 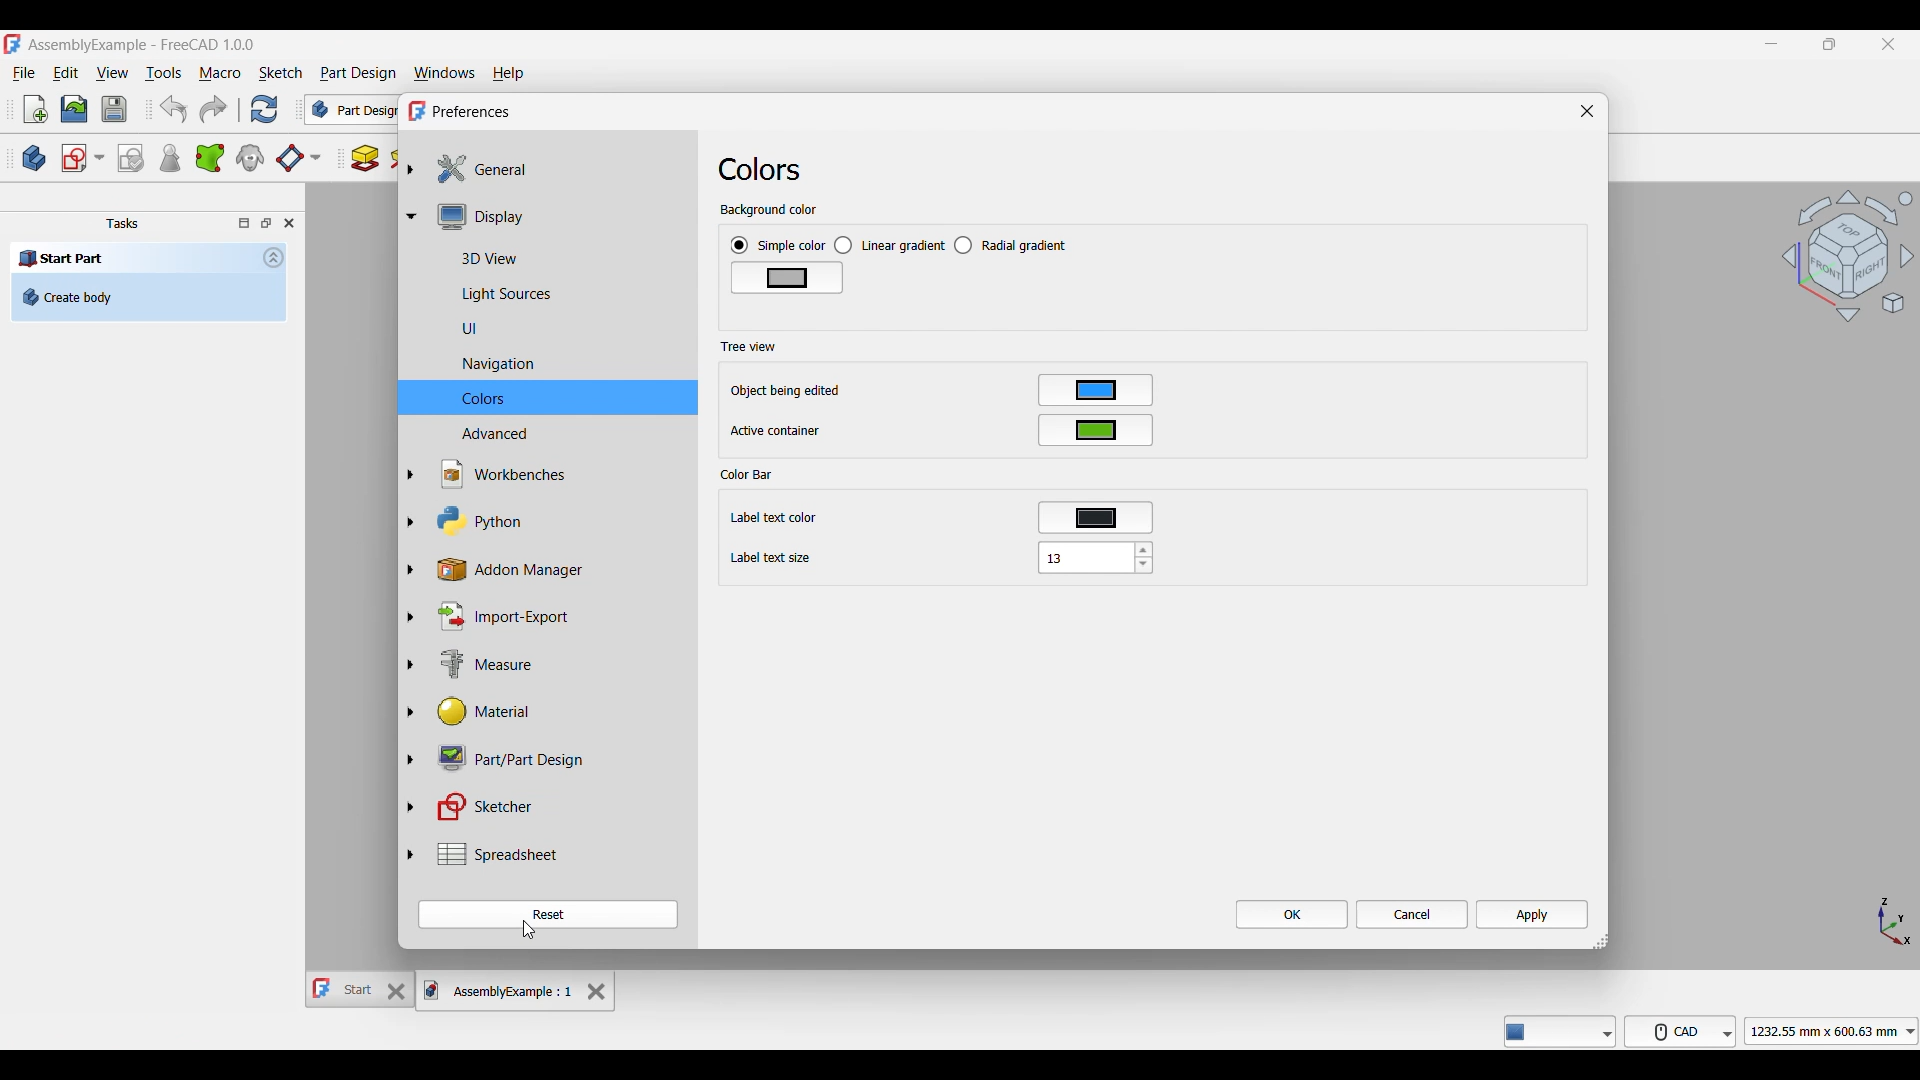 What do you see at coordinates (747, 475) in the screenshot?
I see `Color Bar` at bounding box center [747, 475].